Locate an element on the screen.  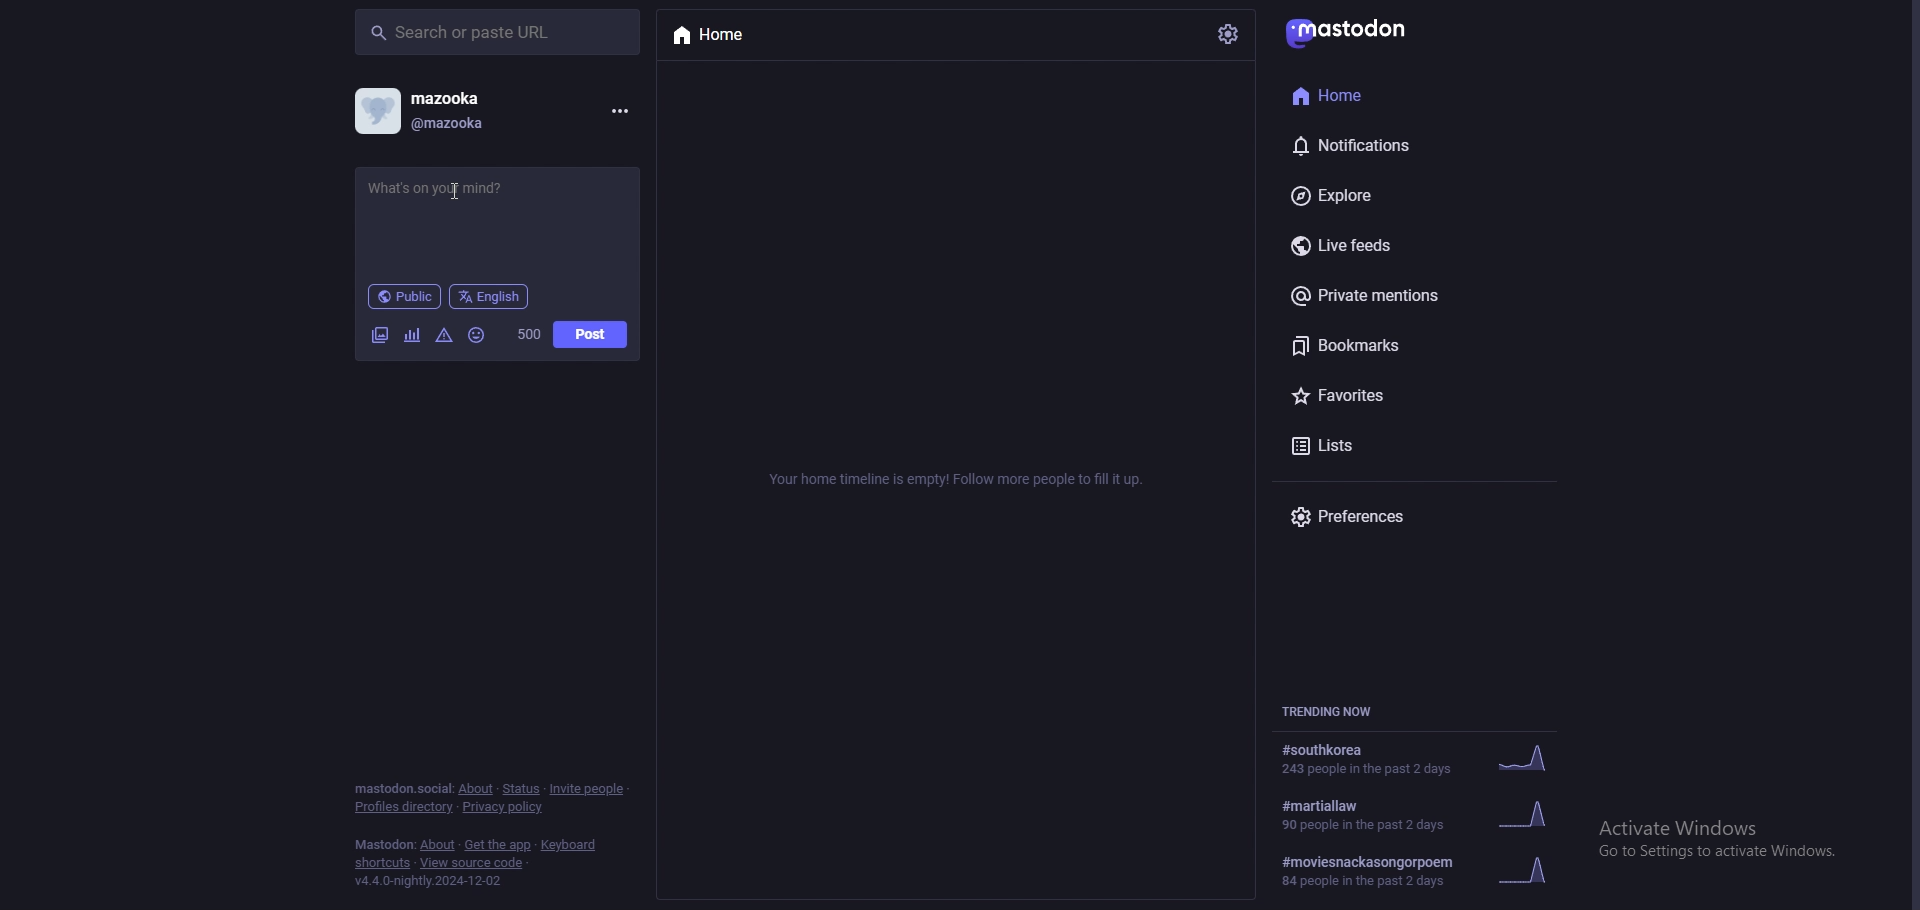
search bar is located at coordinates (497, 32).